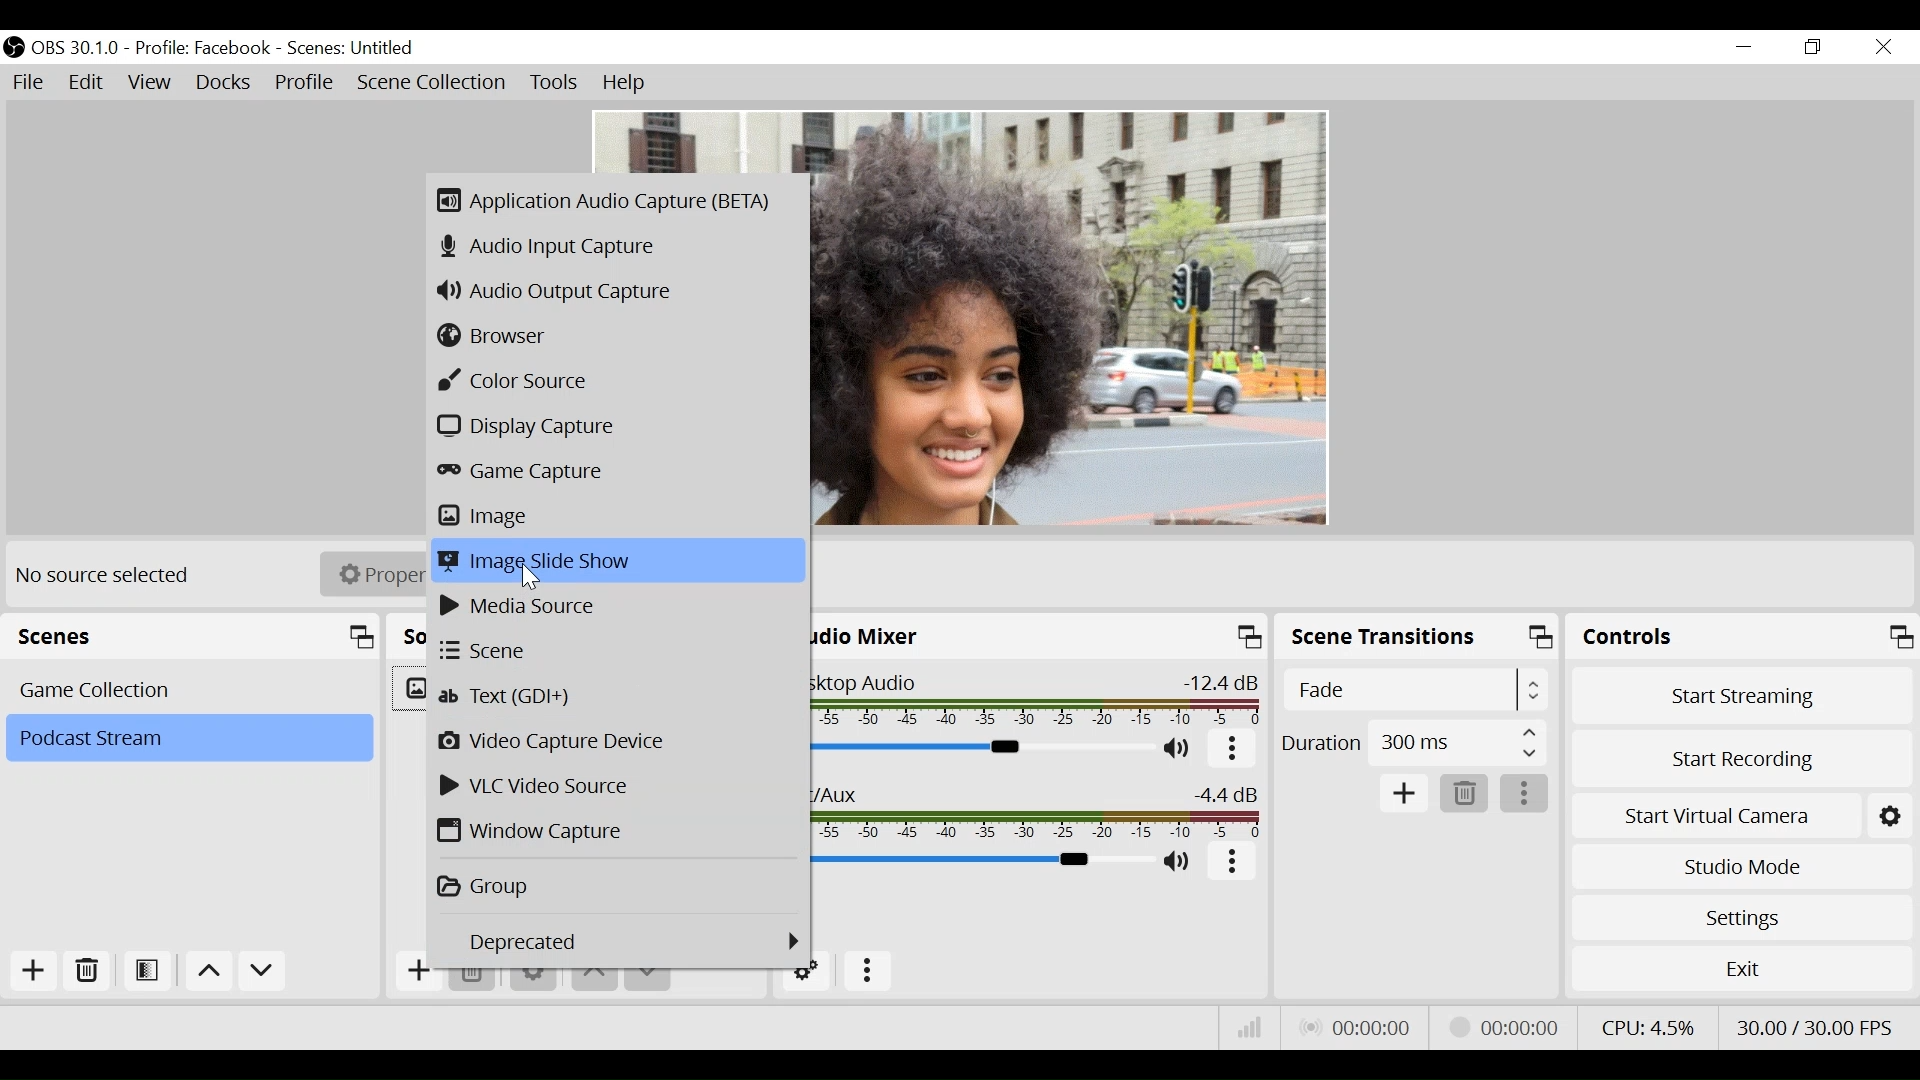 This screenshot has height=1080, width=1920. What do you see at coordinates (88, 972) in the screenshot?
I see `Remove` at bounding box center [88, 972].